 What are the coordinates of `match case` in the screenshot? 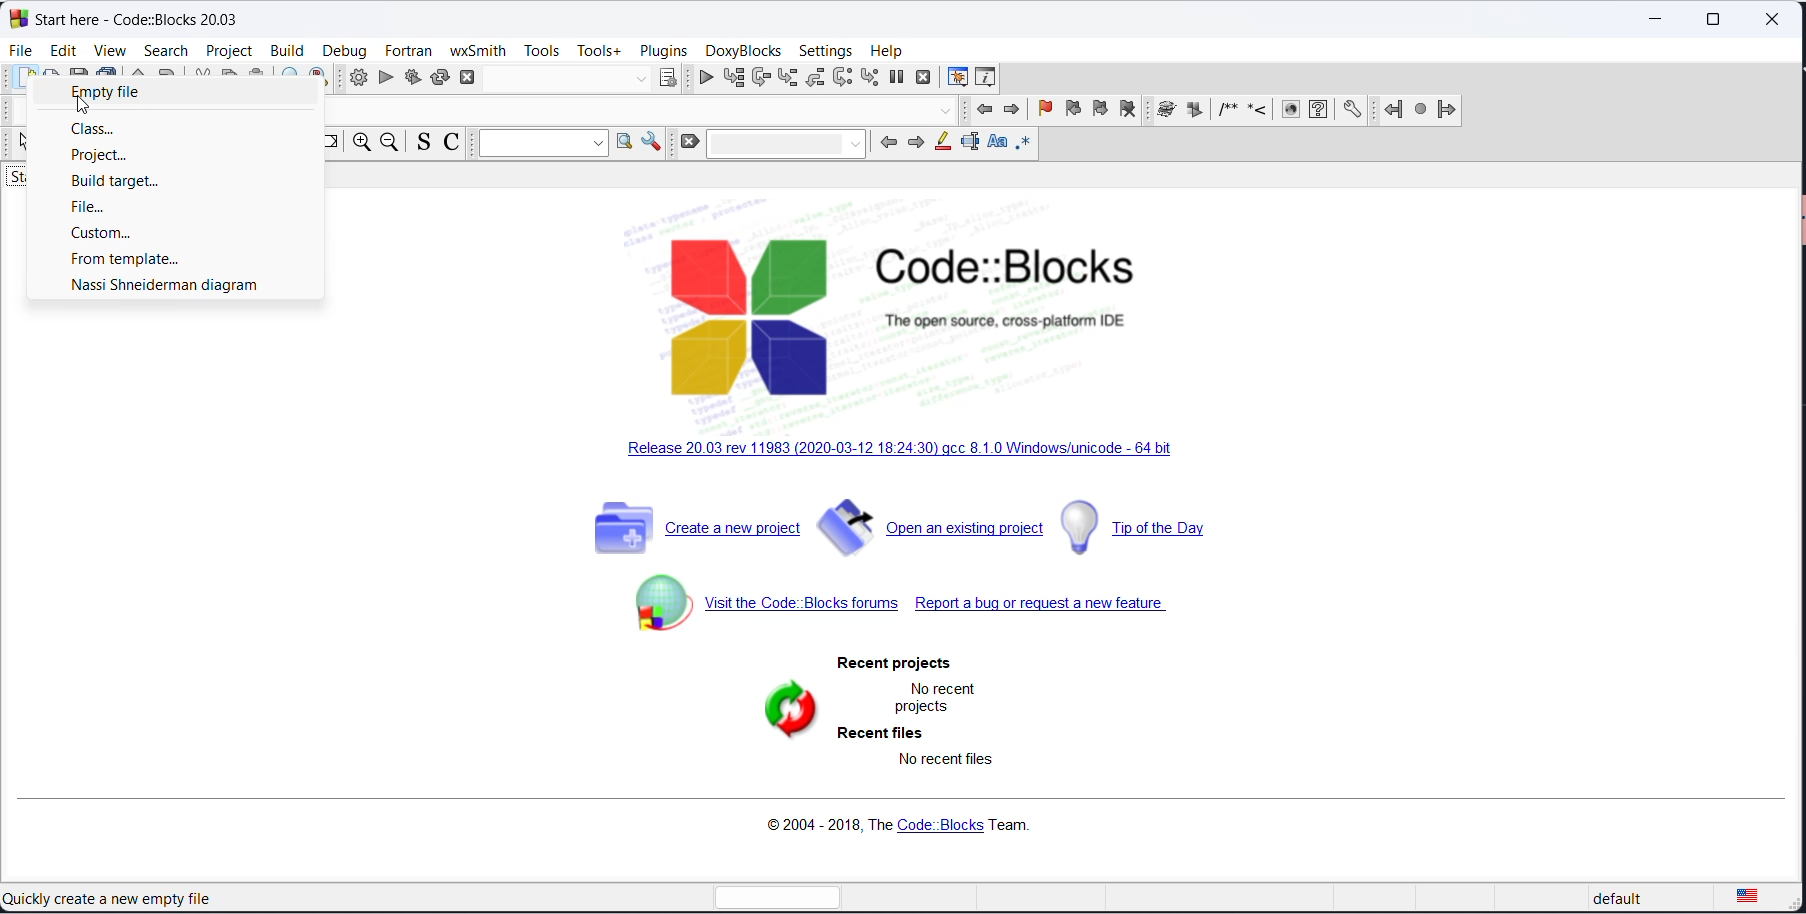 It's located at (998, 144).